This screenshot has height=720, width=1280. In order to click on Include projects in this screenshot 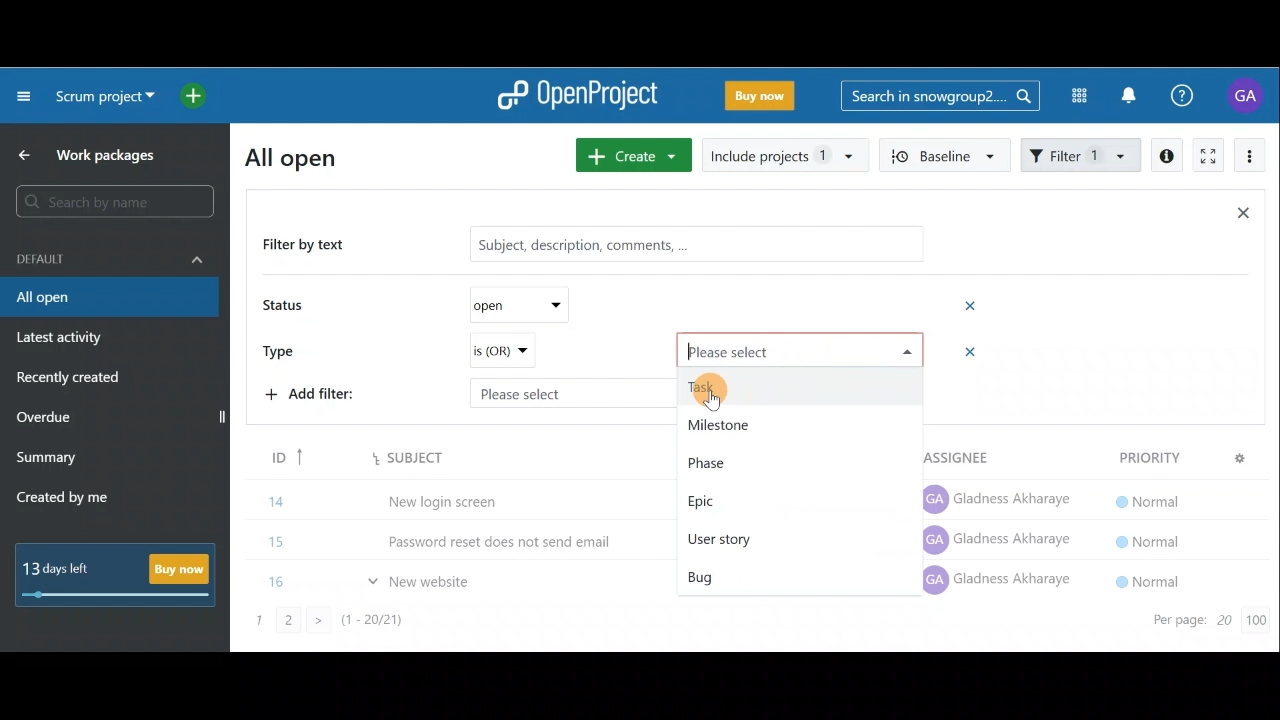, I will do `click(784, 156)`.